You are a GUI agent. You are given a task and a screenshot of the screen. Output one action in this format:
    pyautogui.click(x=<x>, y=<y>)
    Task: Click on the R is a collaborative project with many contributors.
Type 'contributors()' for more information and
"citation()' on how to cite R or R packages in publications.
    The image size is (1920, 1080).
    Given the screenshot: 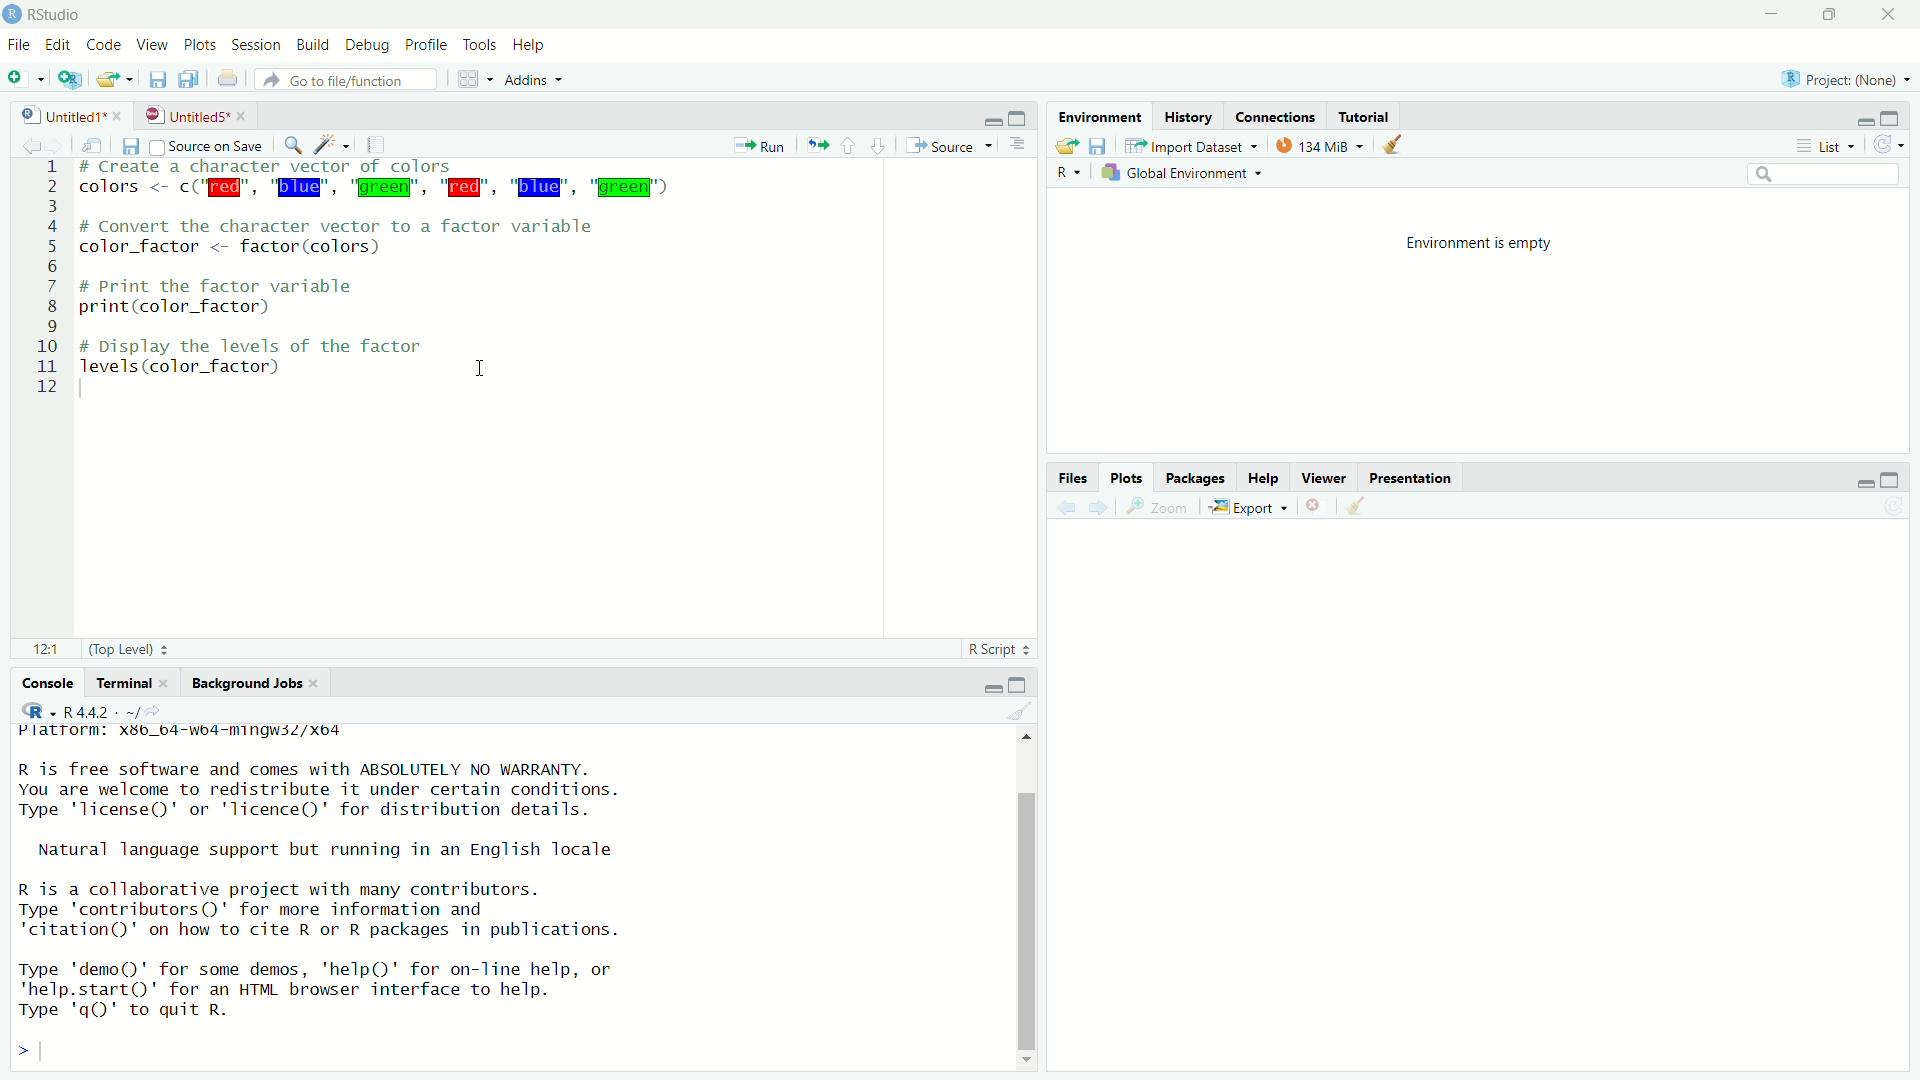 What is the action you would take?
    pyautogui.click(x=348, y=907)
    